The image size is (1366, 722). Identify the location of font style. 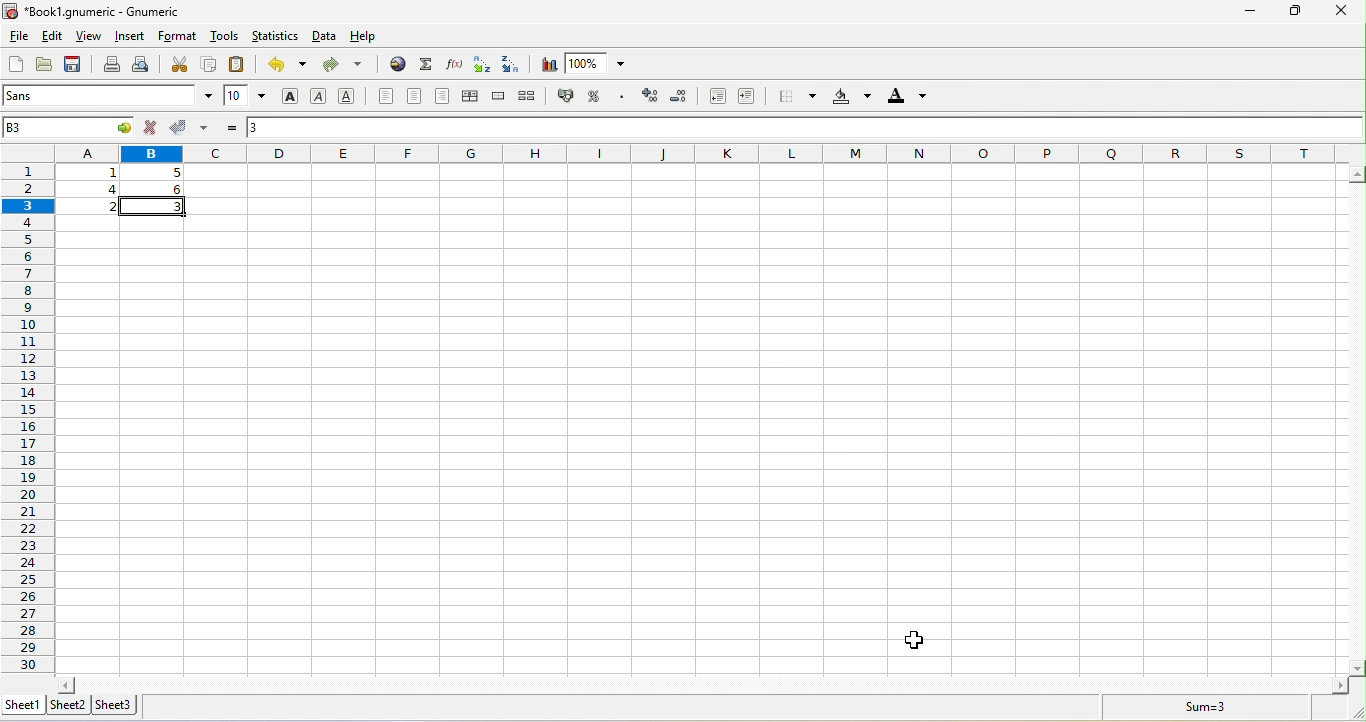
(109, 97).